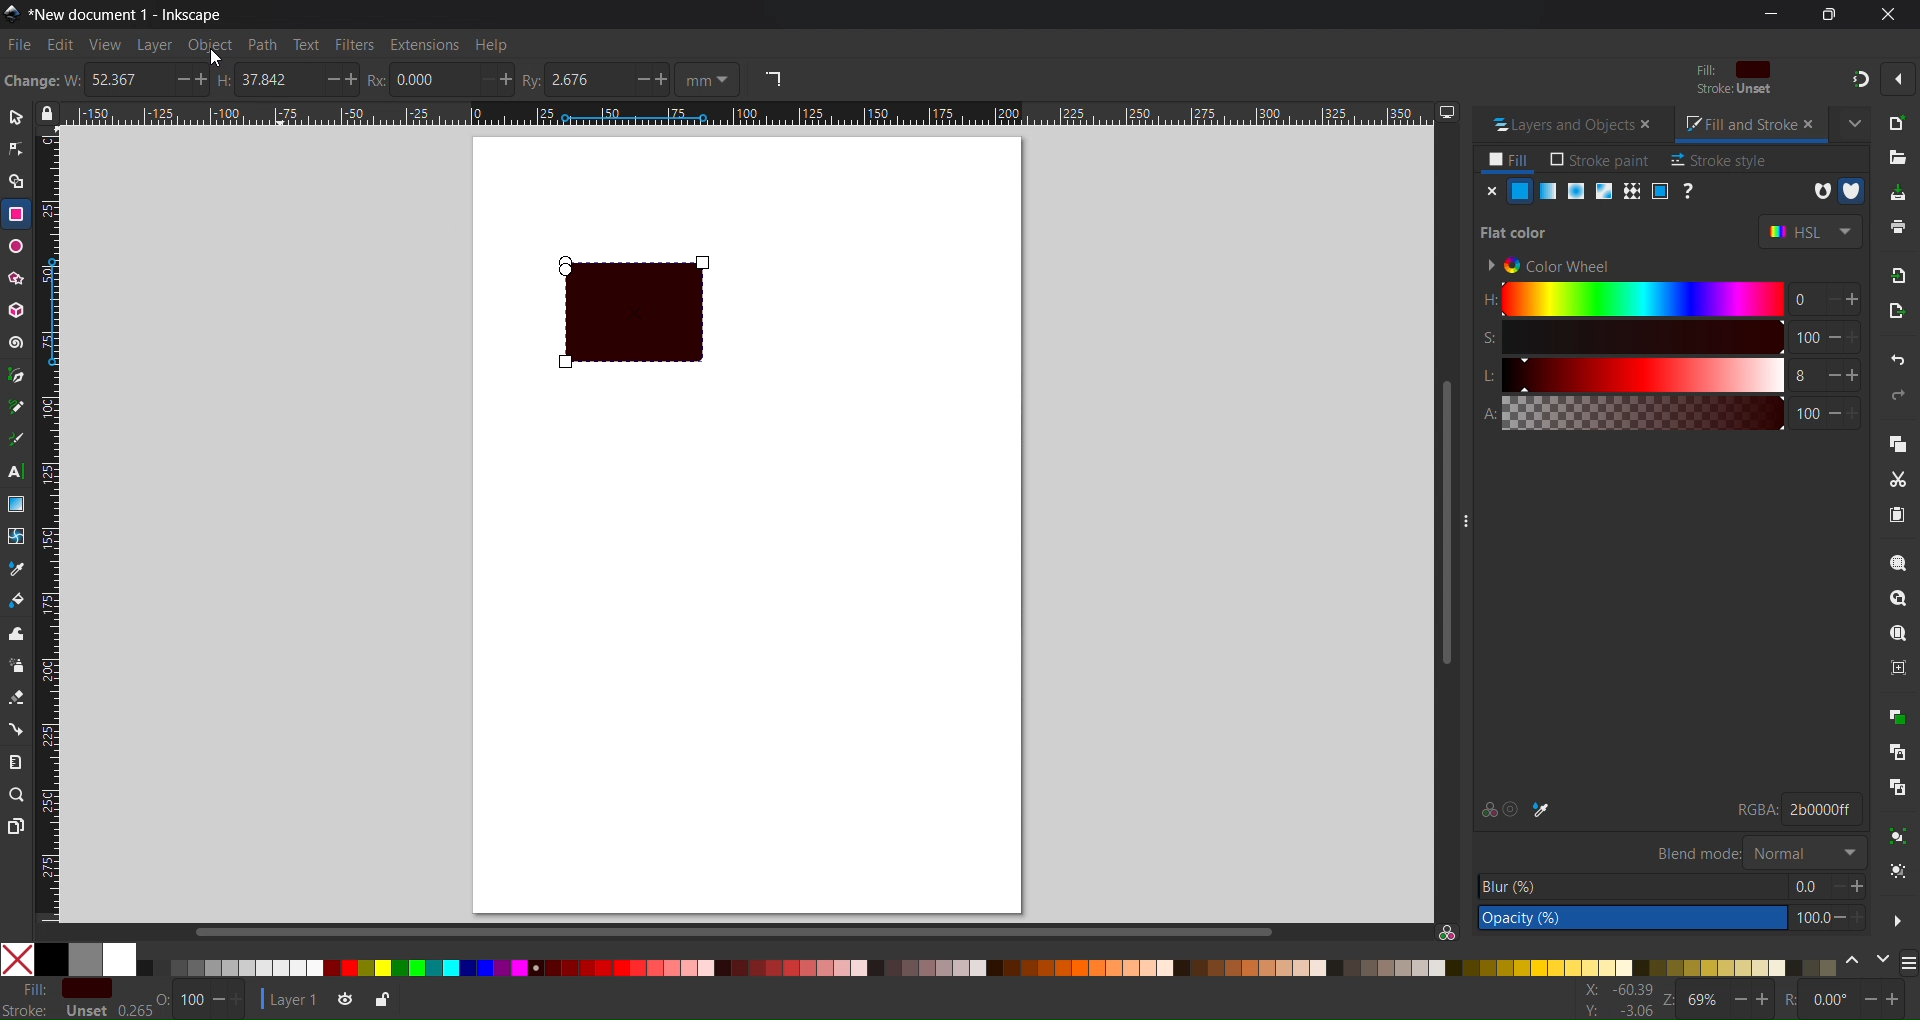  Describe the element at coordinates (121, 81) in the screenshot. I see `Width of the rectangle 52.367` at that location.